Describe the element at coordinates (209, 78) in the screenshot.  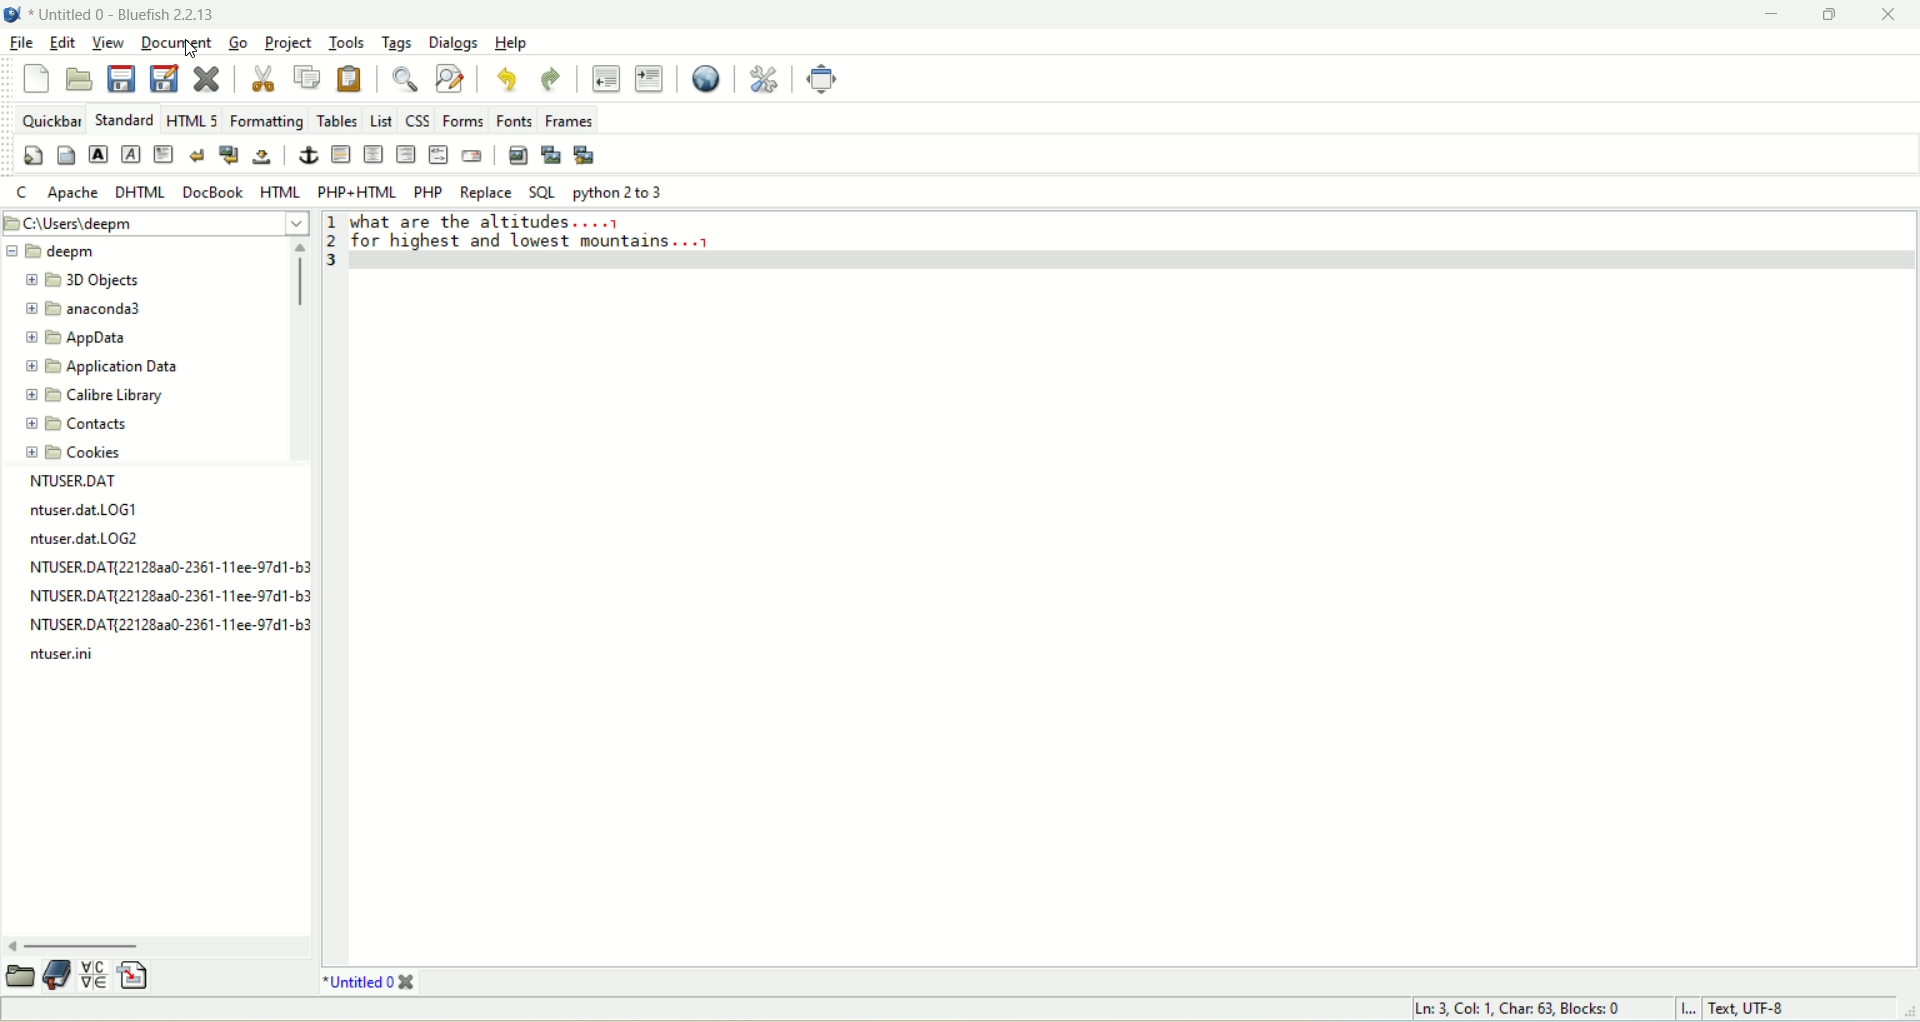
I see `close current file` at that location.